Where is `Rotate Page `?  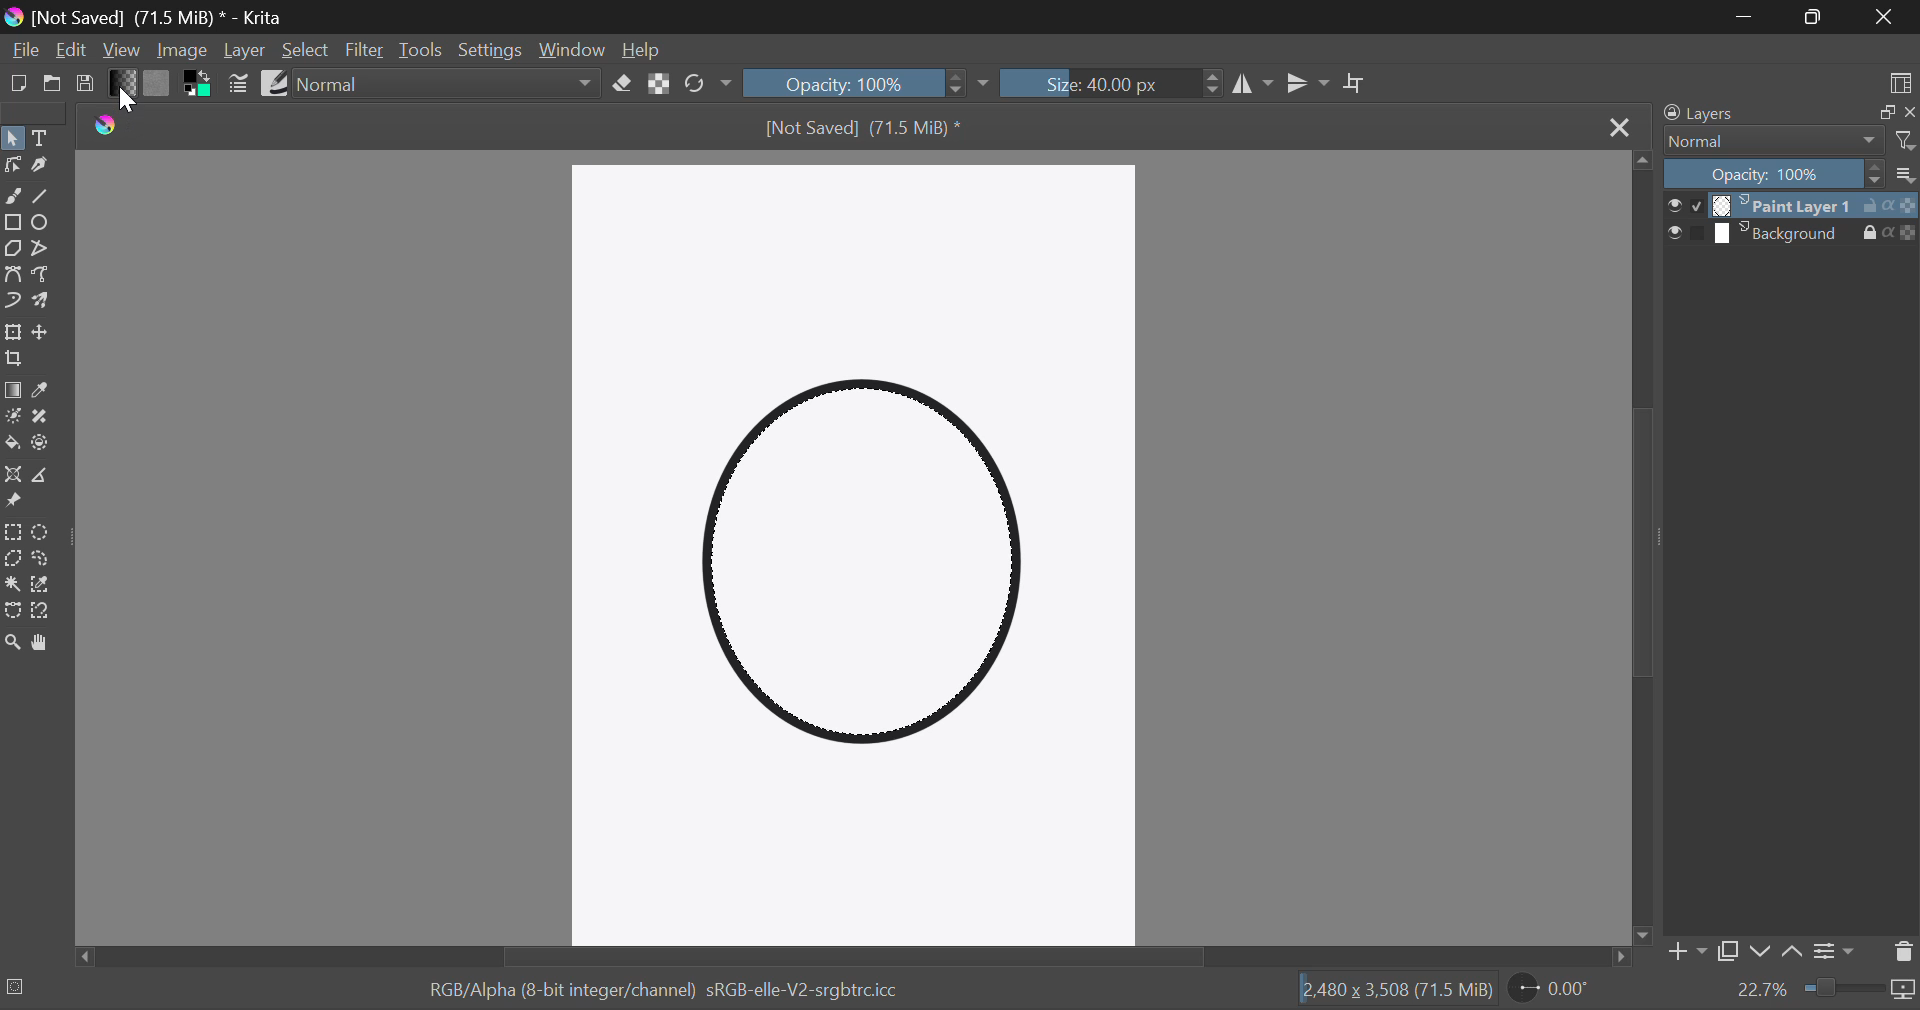 Rotate Page  is located at coordinates (1549, 988).